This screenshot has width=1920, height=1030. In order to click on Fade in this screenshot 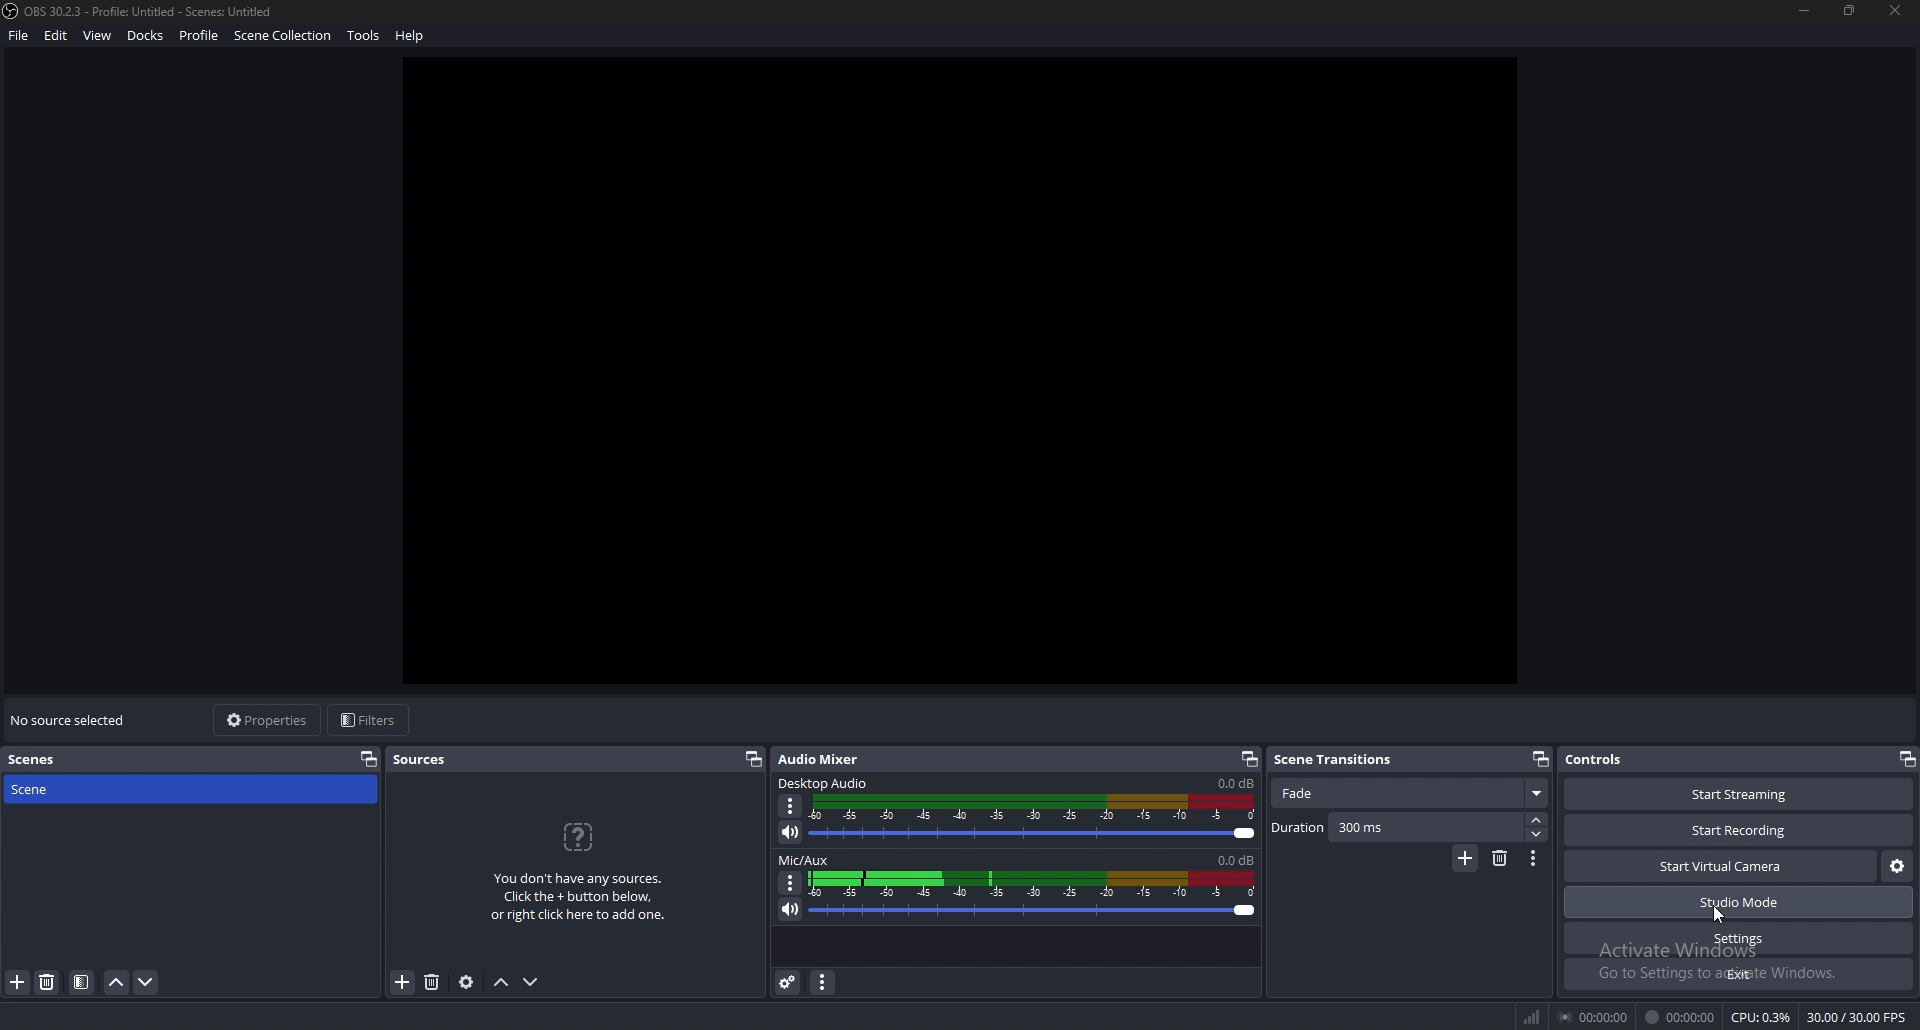, I will do `click(1412, 794)`.